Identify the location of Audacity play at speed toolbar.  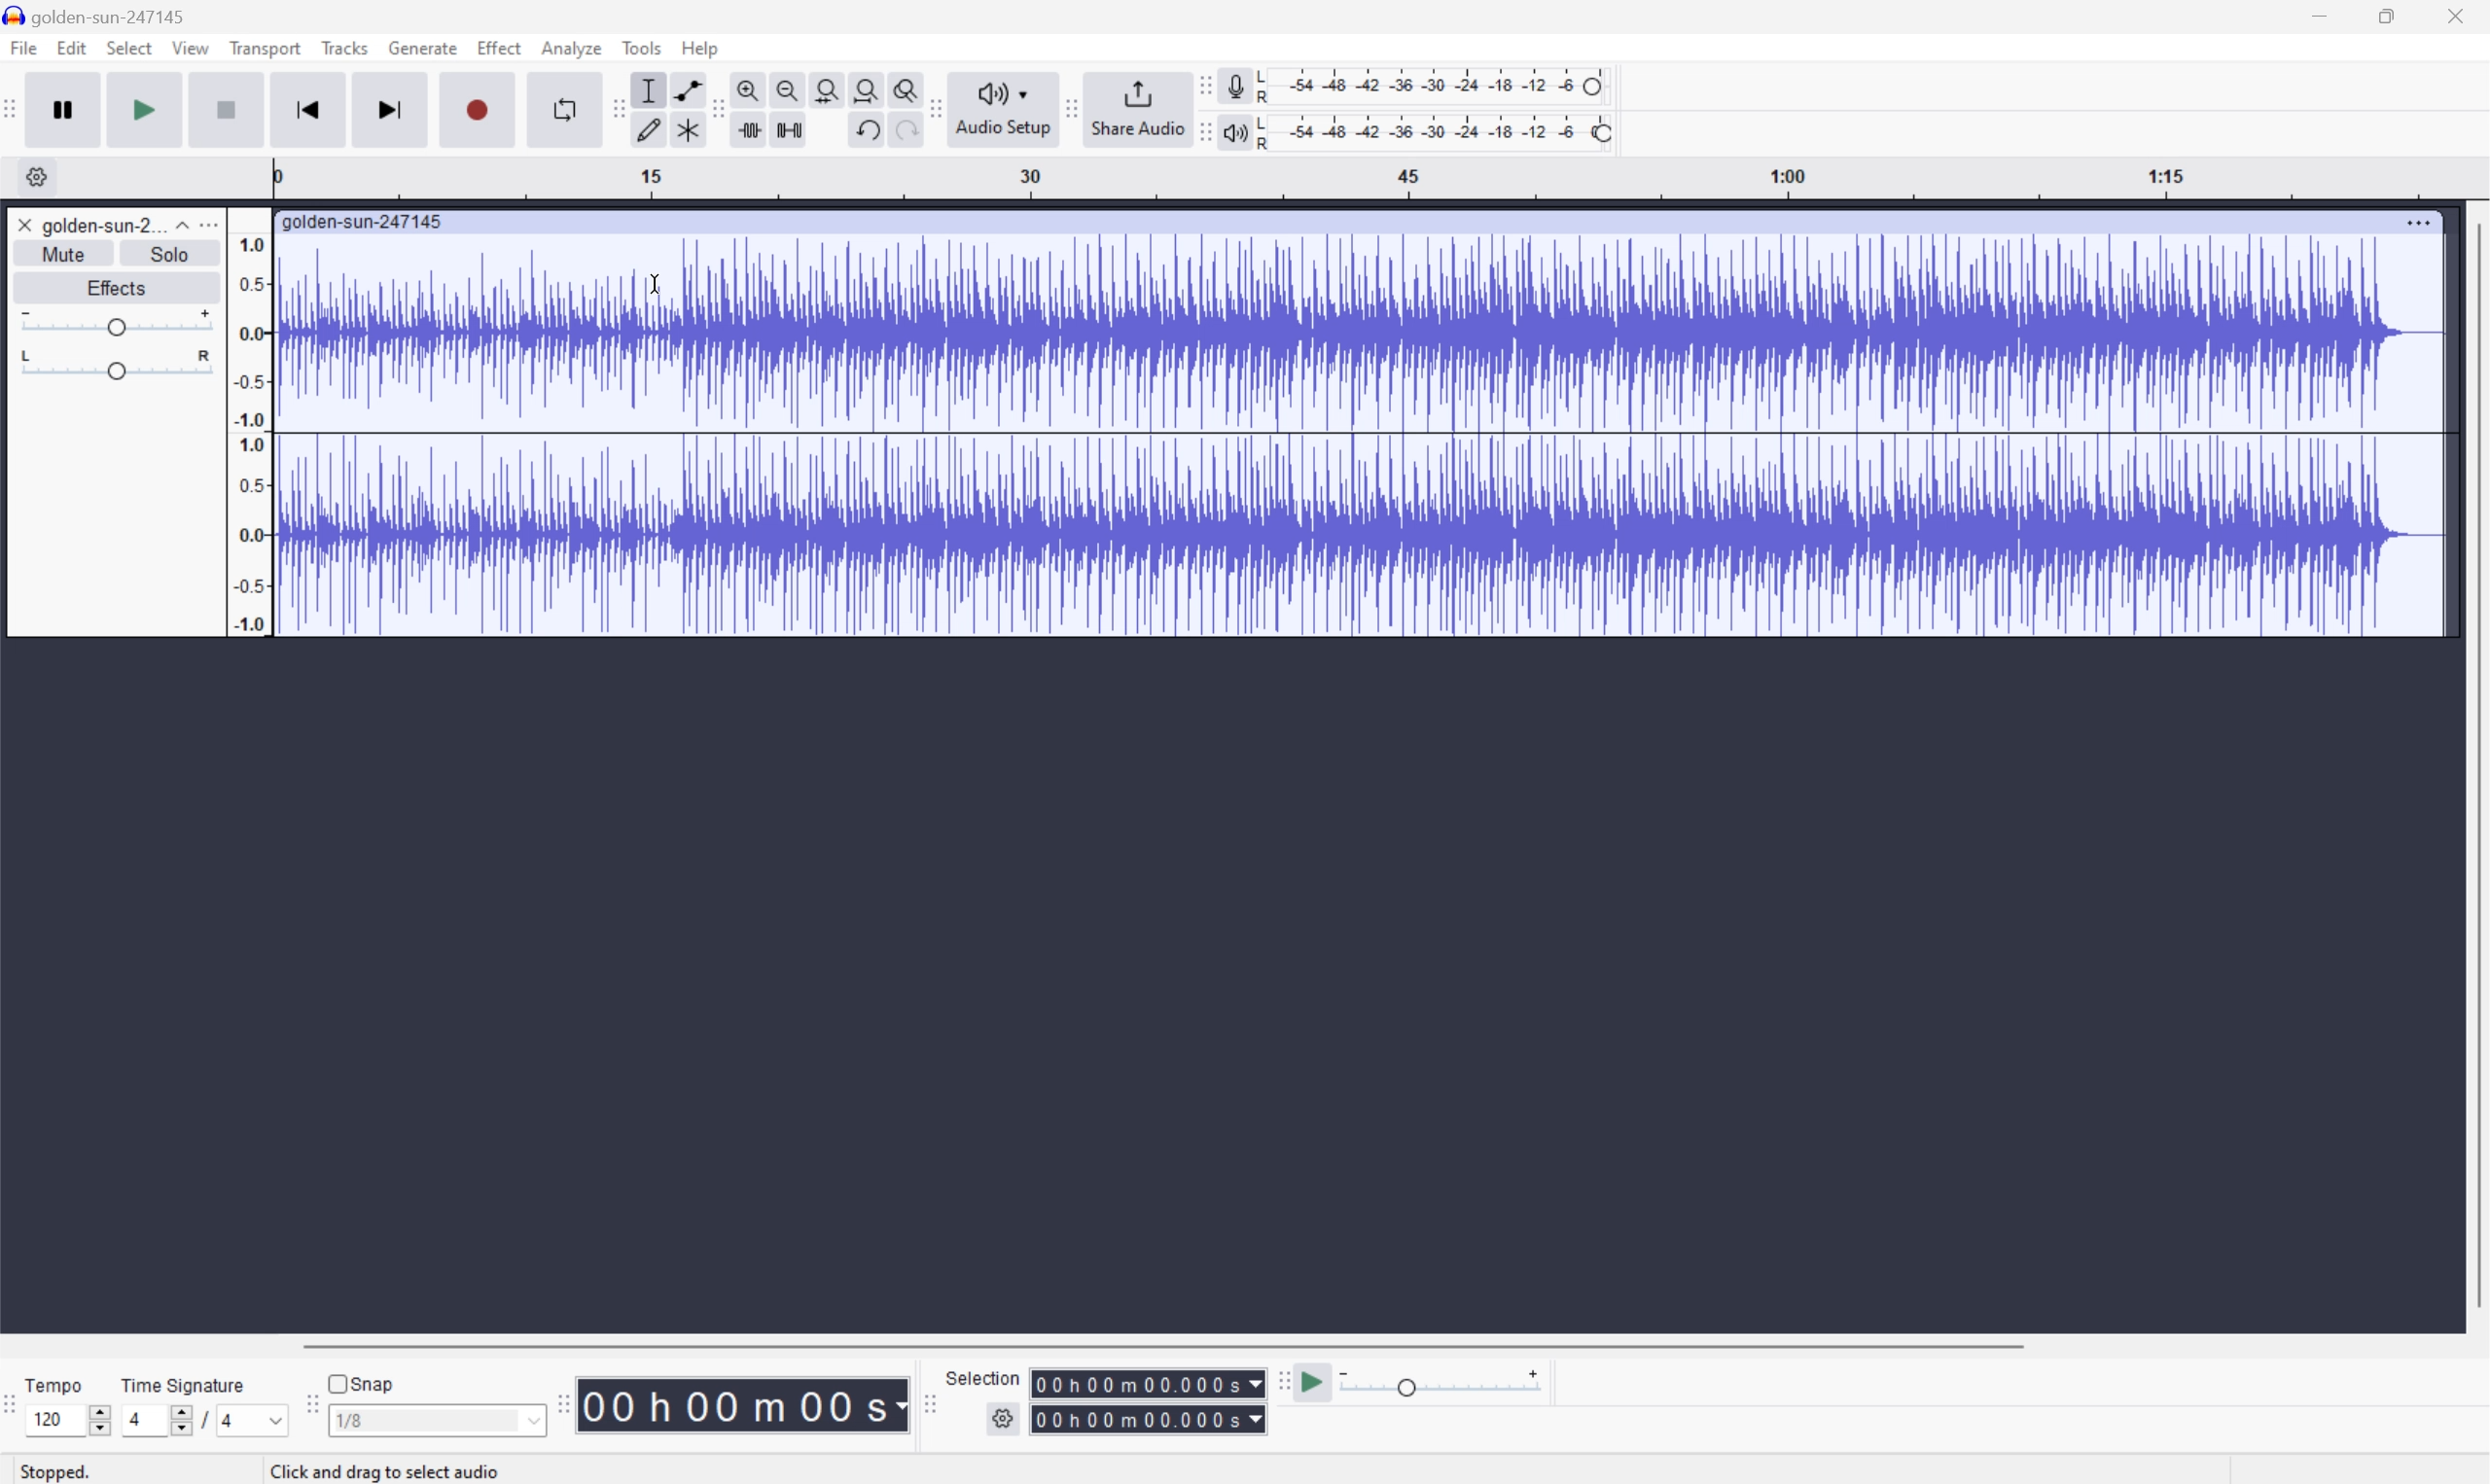
(1281, 1381).